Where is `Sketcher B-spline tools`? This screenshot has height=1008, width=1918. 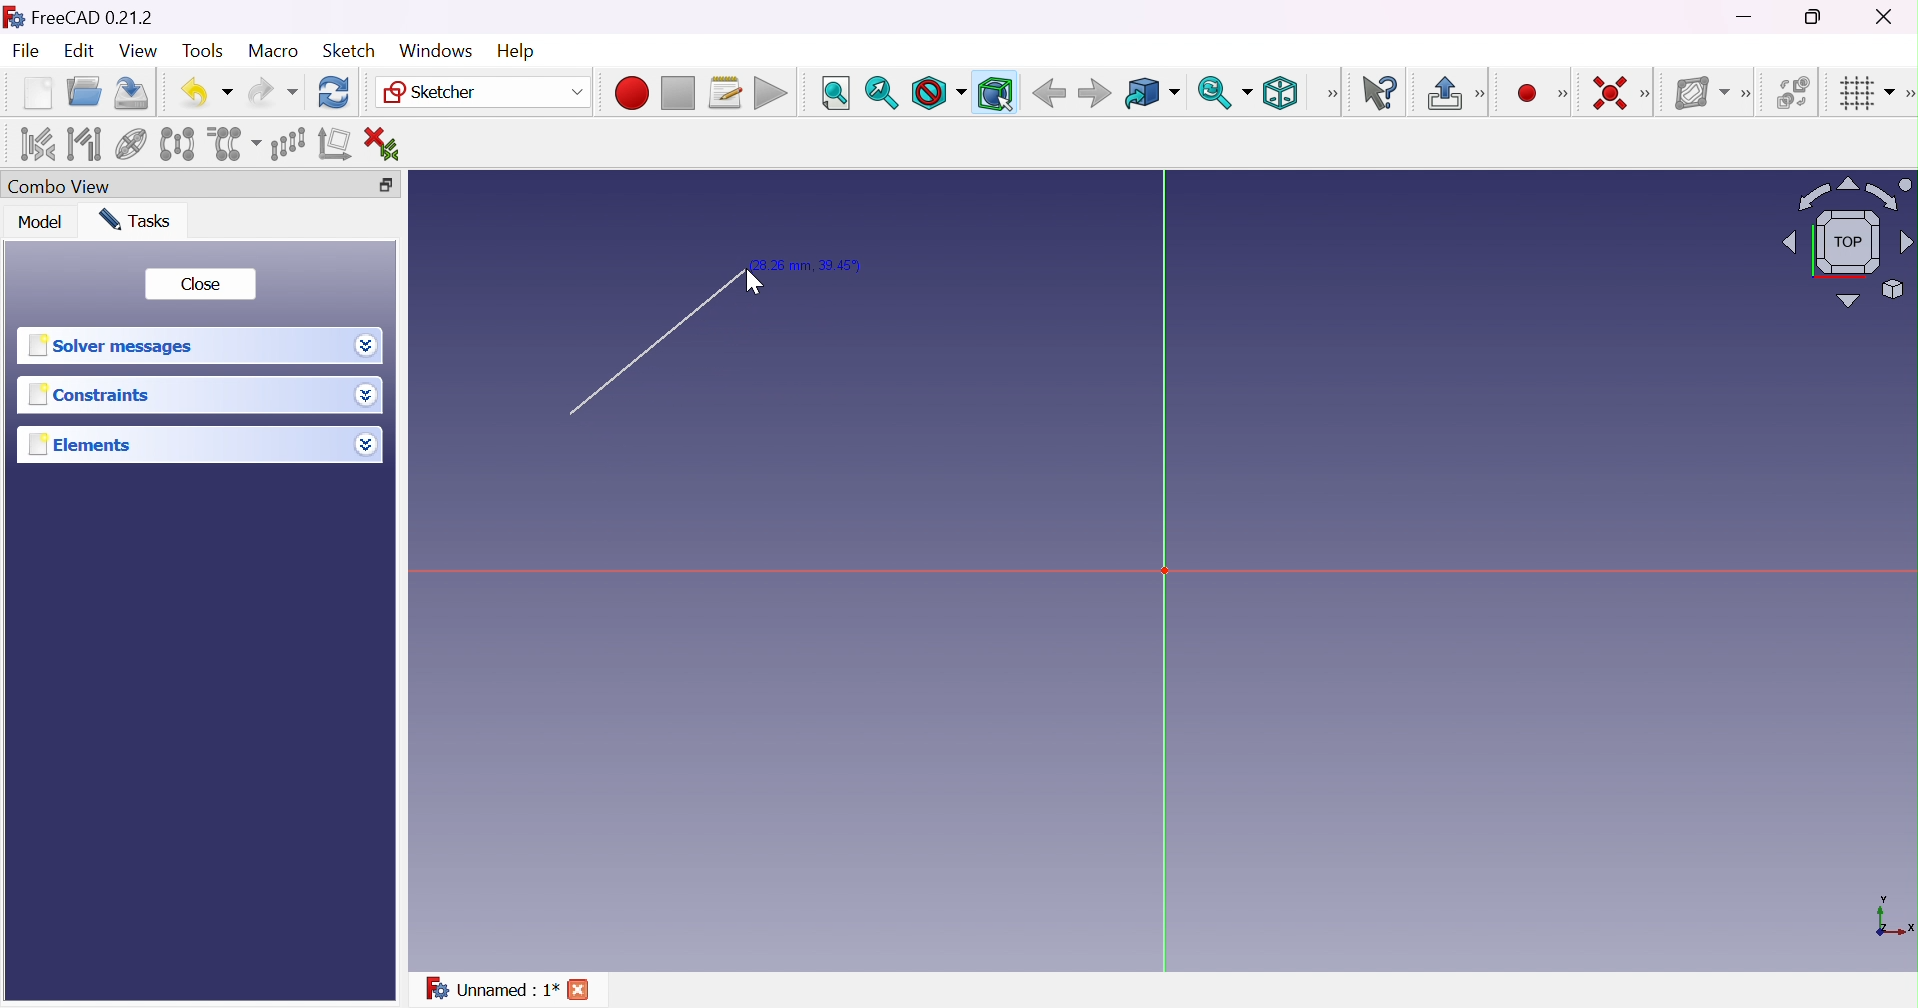
Sketcher B-spline tools is located at coordinates (1752, 96).